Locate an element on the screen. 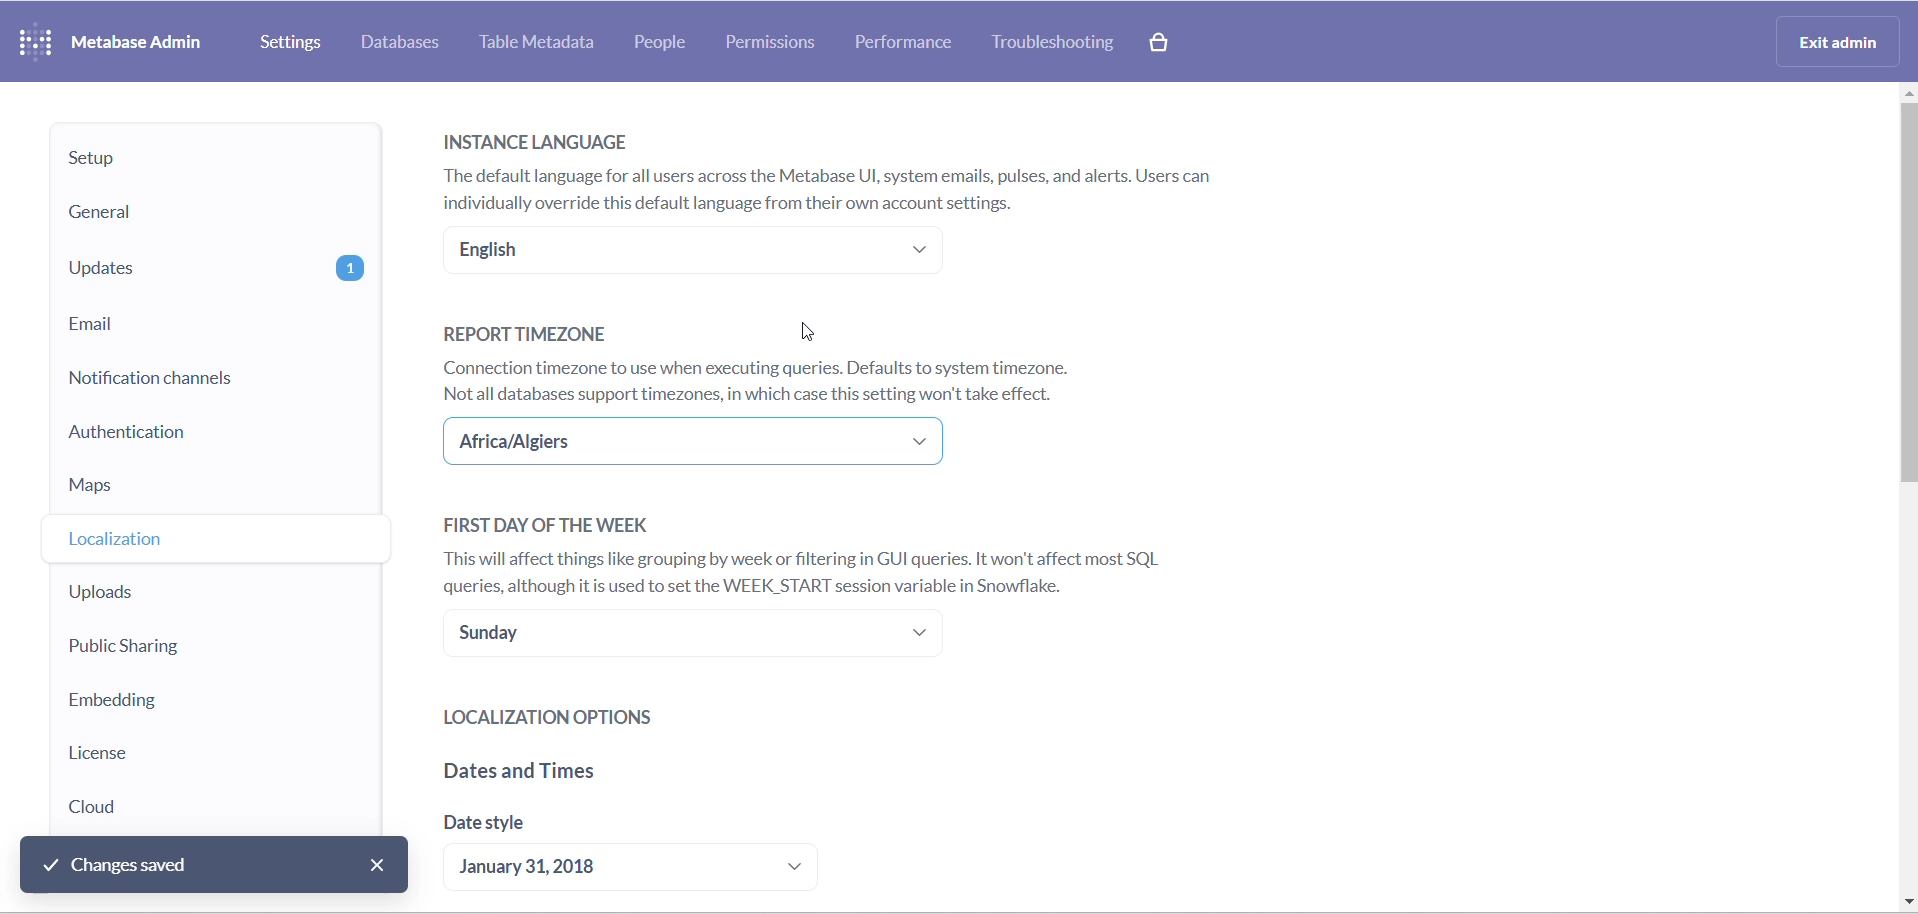  cursor is located at coordinates (809, 329).